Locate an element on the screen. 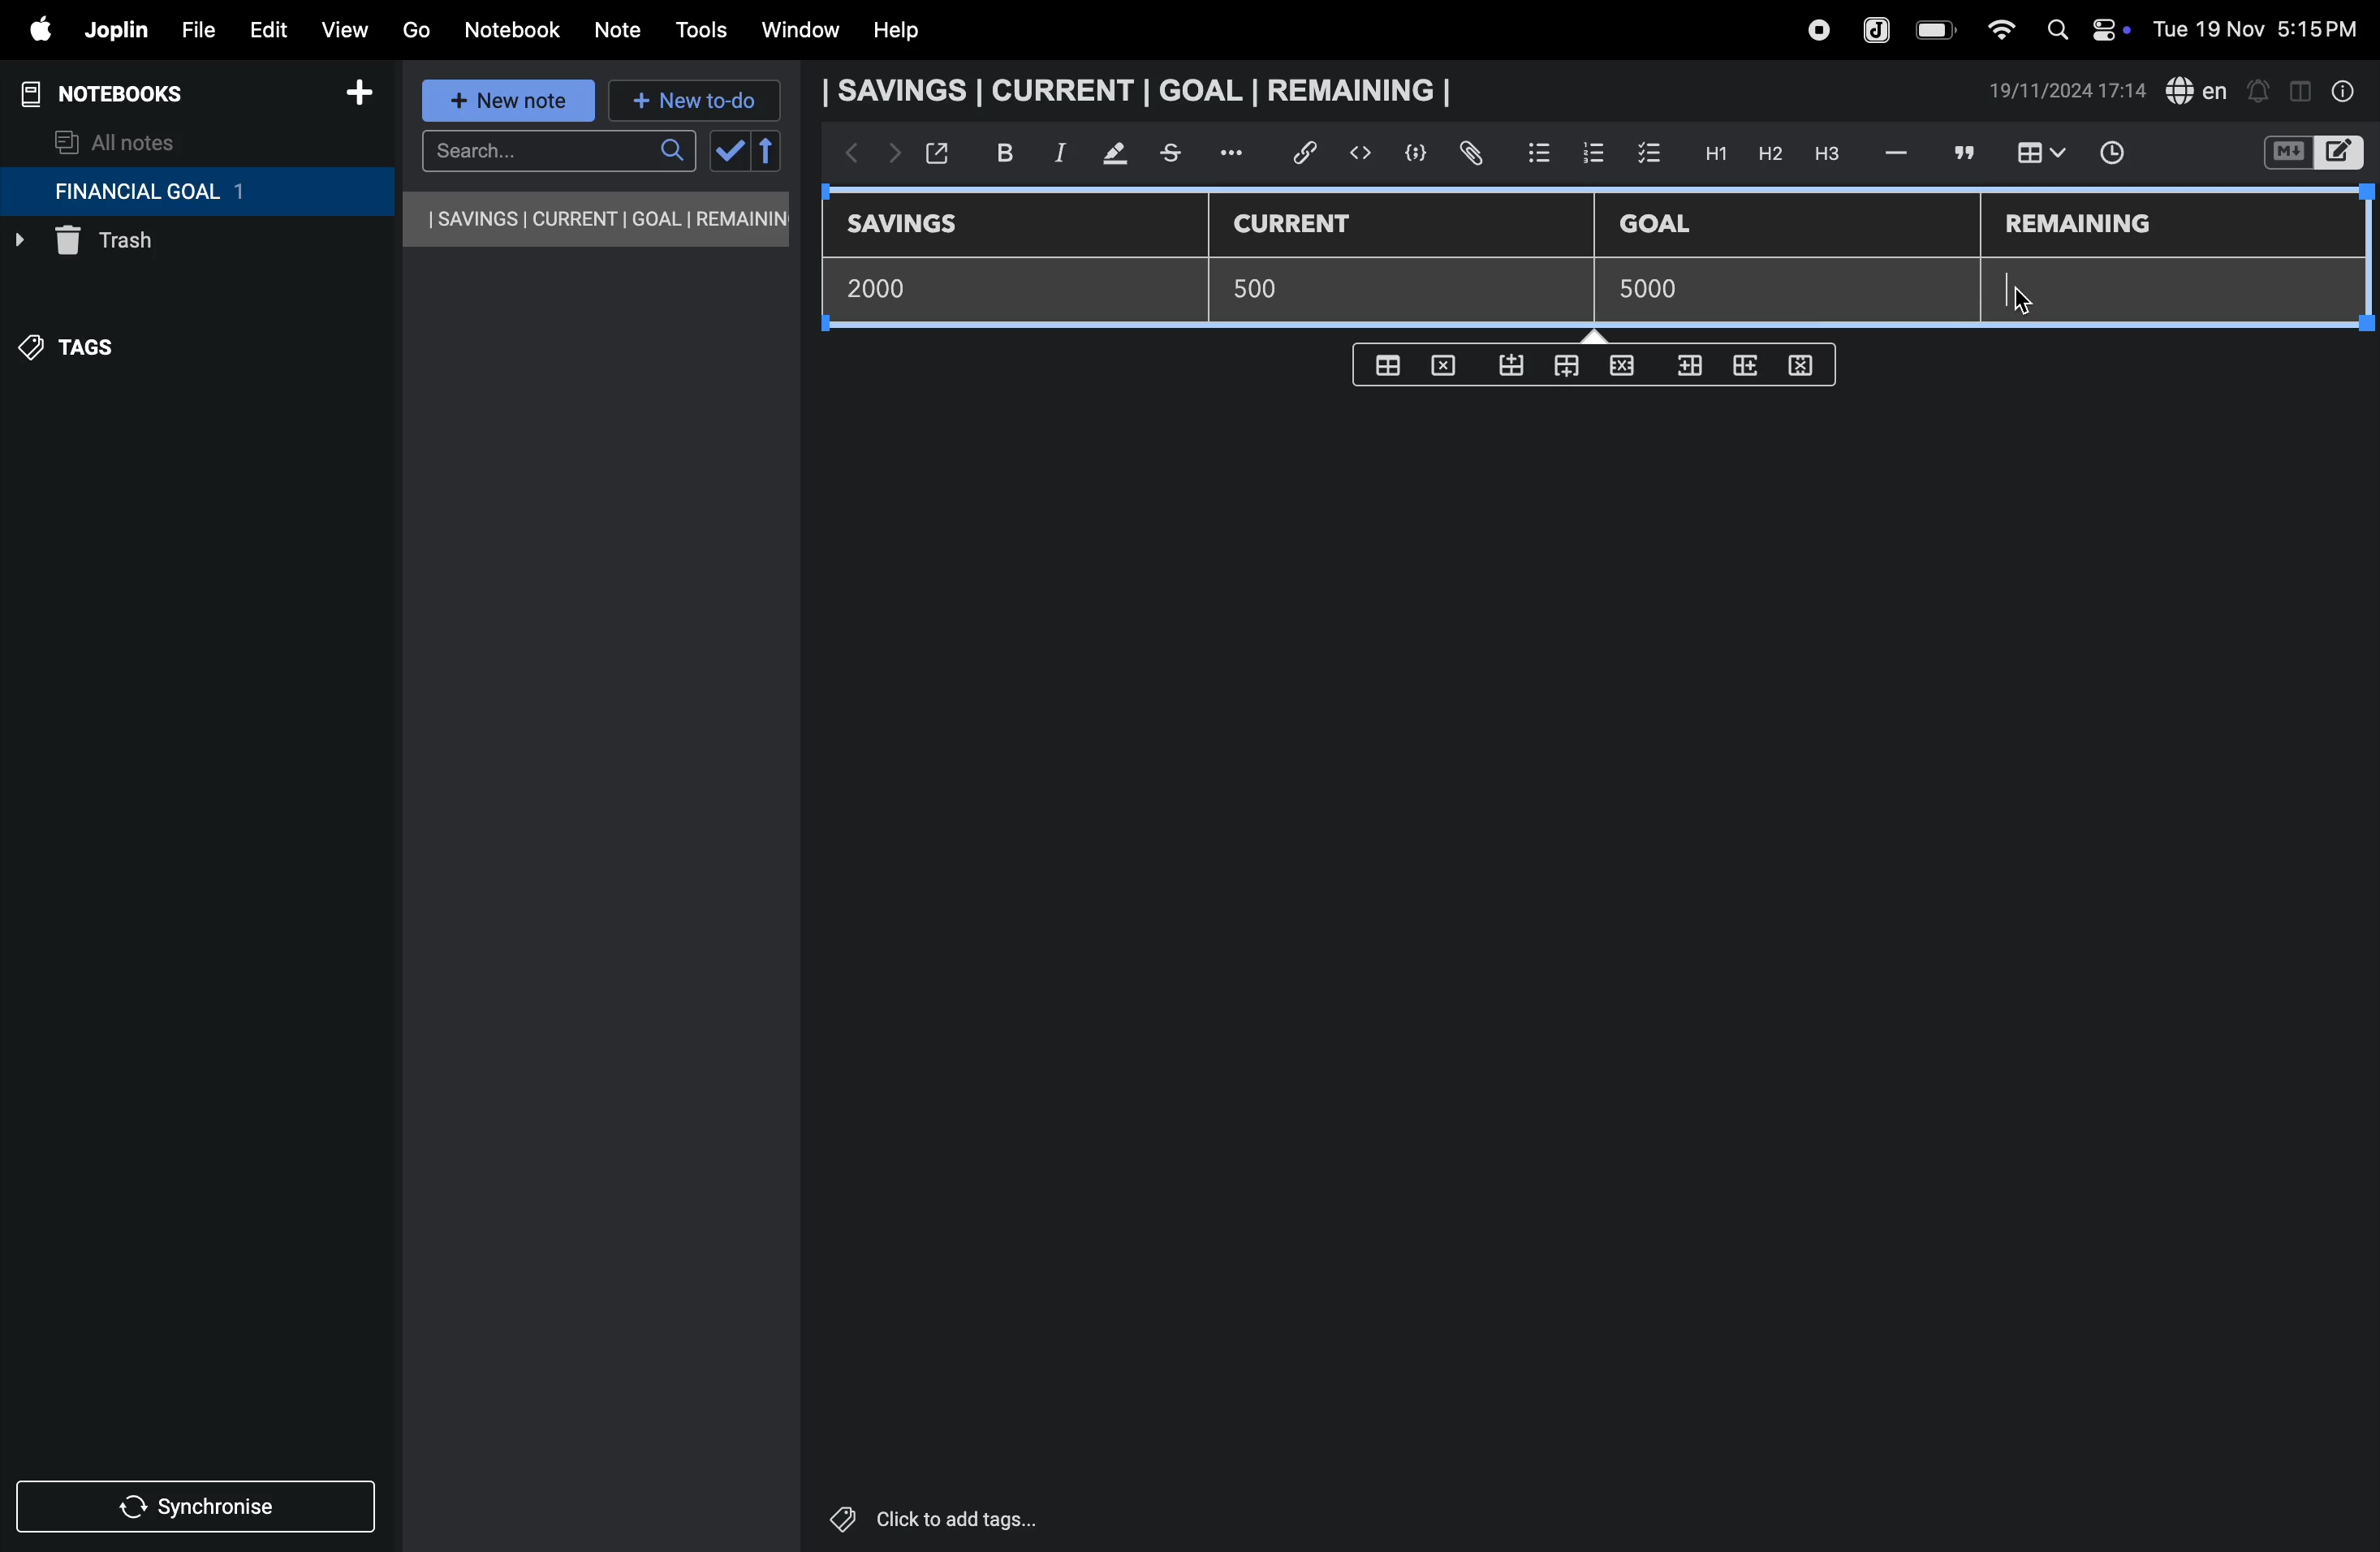 Image resolution: width=2380 pixels, height=1552 pixels. remaining is located at coordinates (2082, 226).